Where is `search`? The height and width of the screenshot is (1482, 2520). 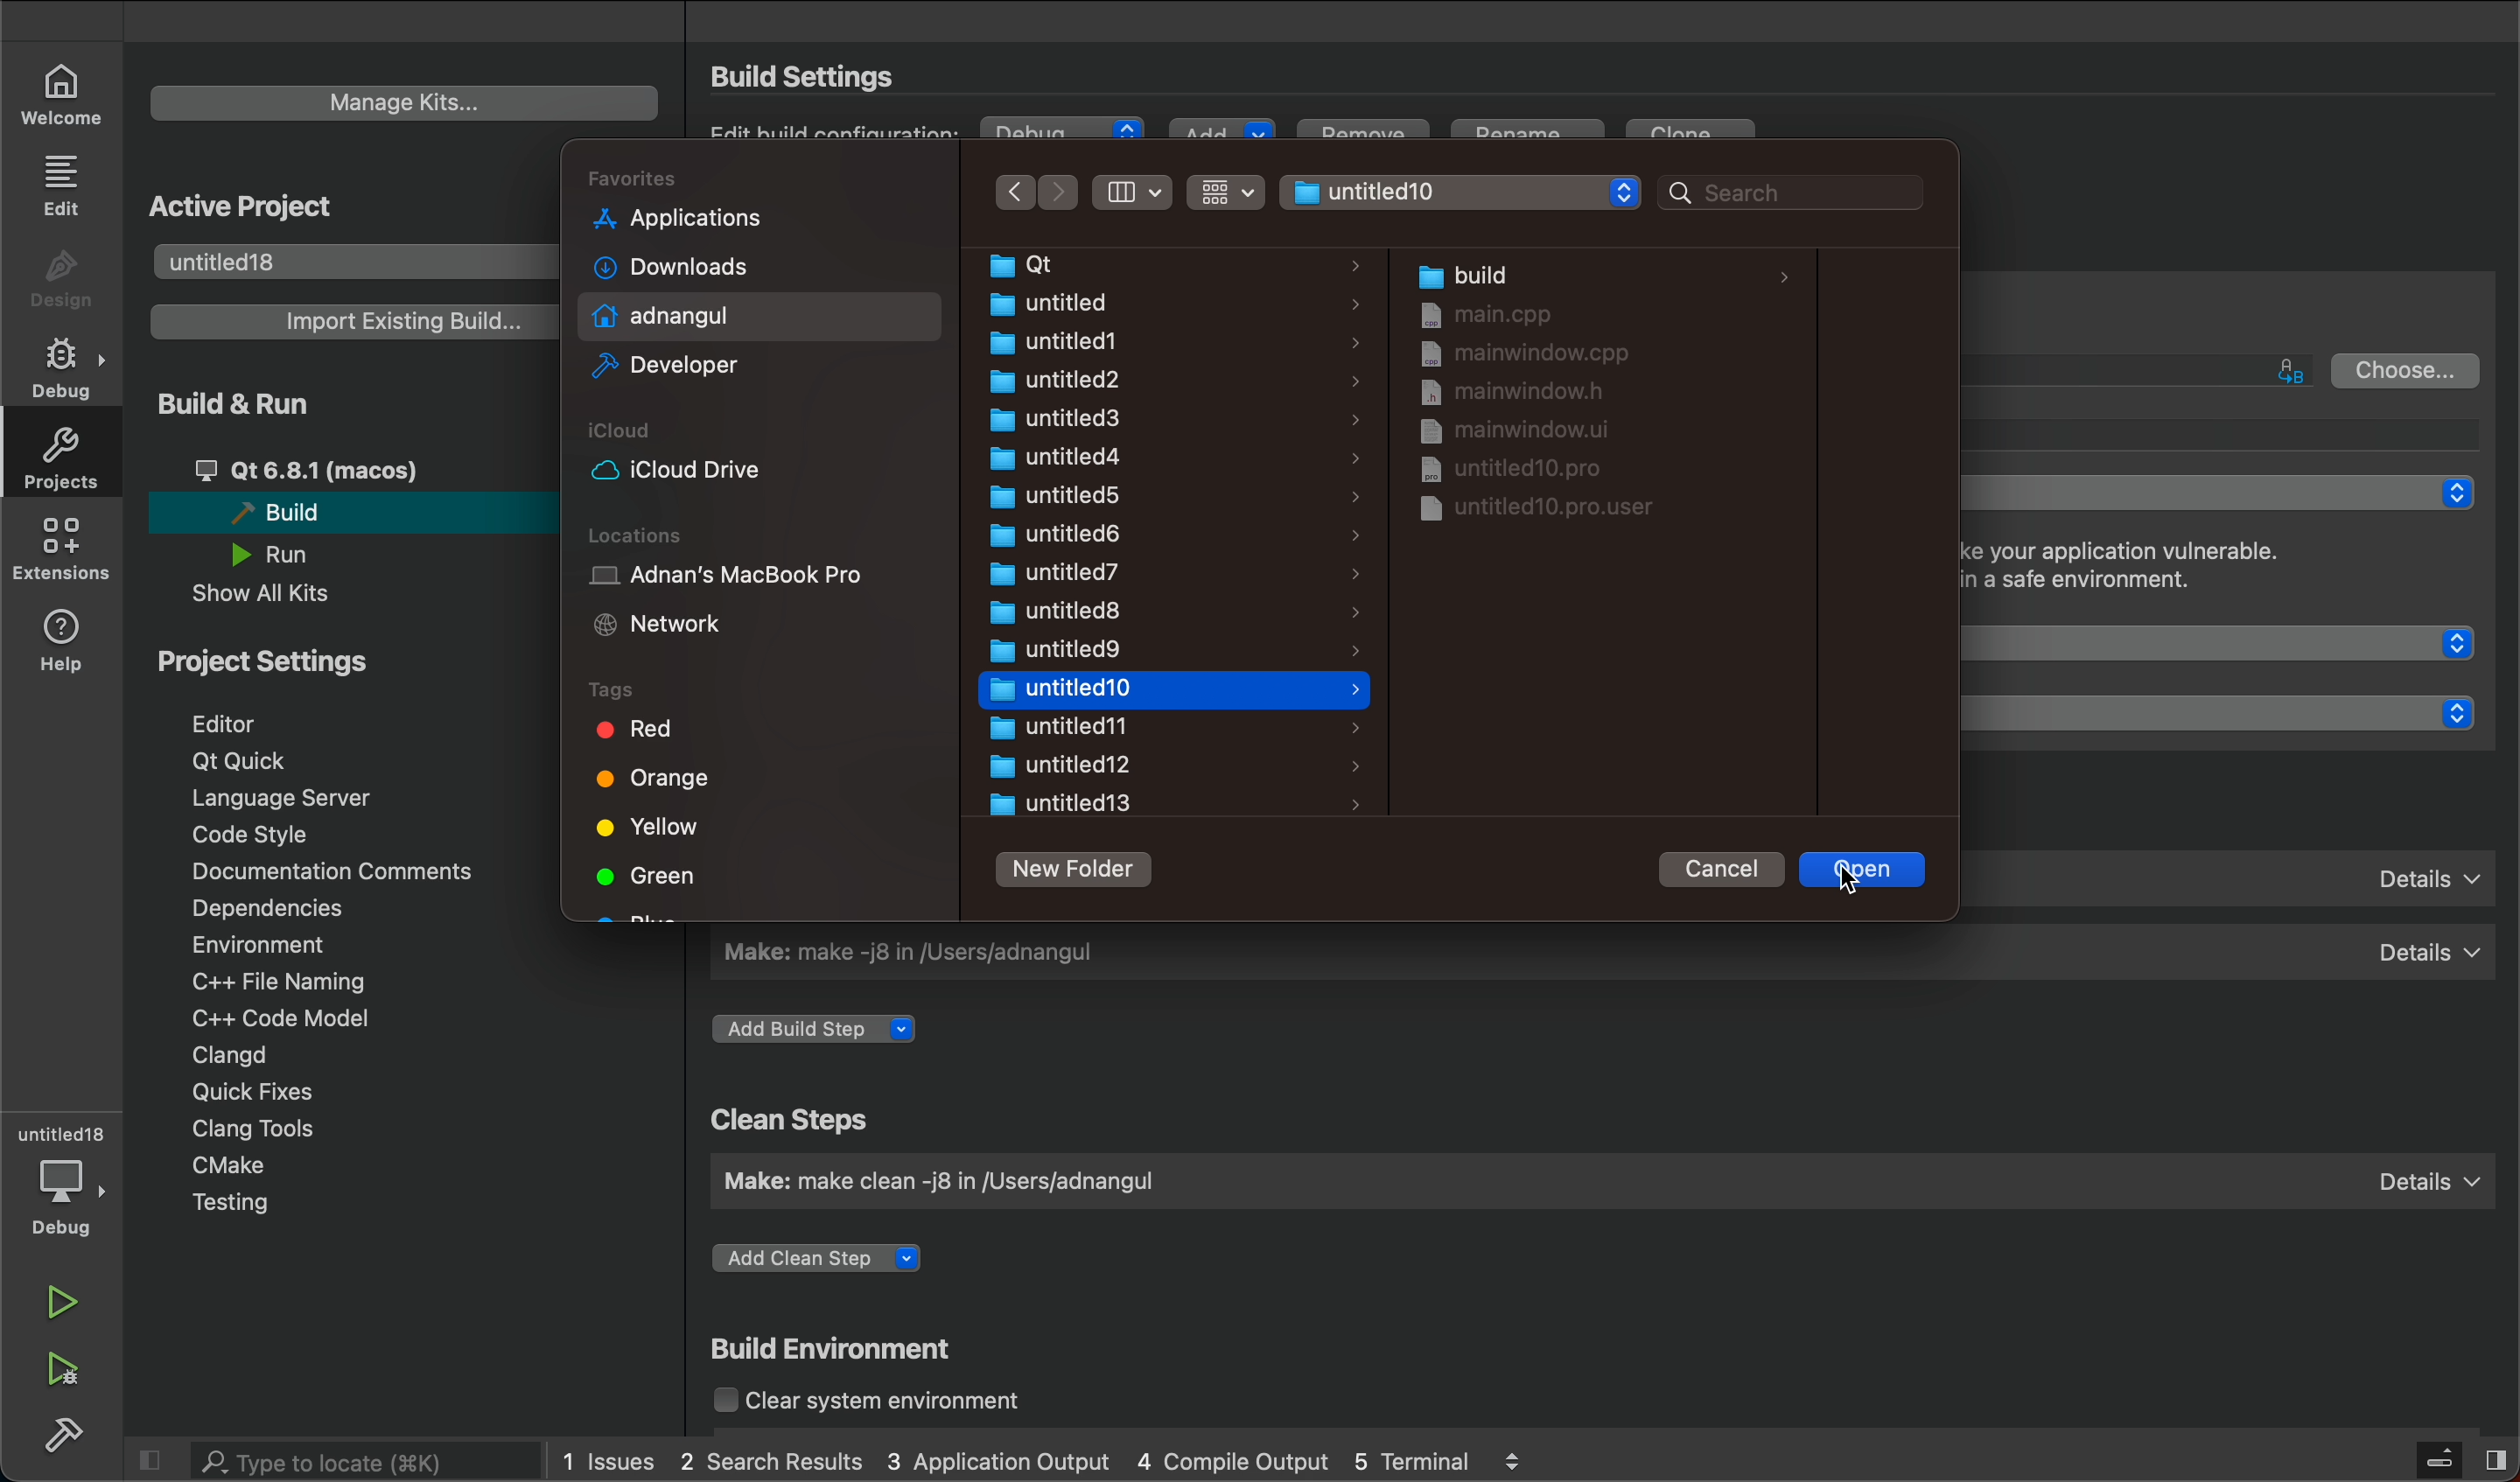 search is located at coordinates (1799, 193).